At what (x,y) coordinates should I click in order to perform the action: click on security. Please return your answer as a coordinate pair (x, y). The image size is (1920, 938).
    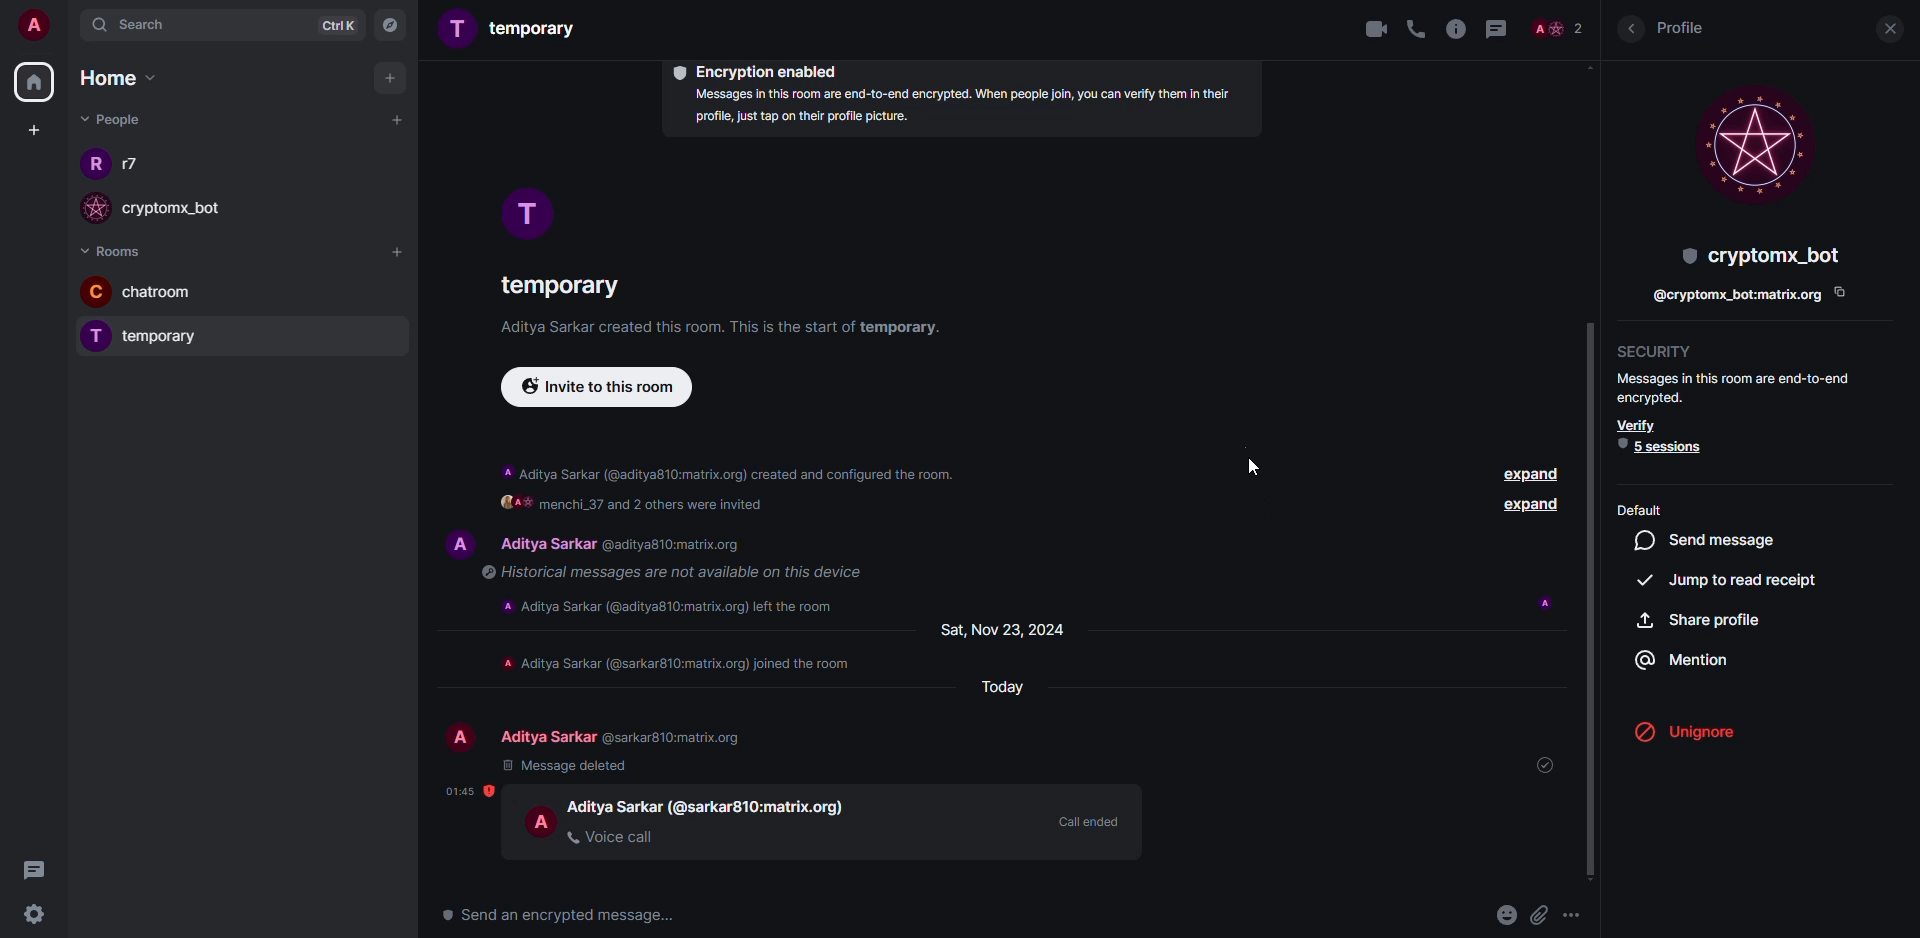
    Looking at the image, I should click on (1661, 351).